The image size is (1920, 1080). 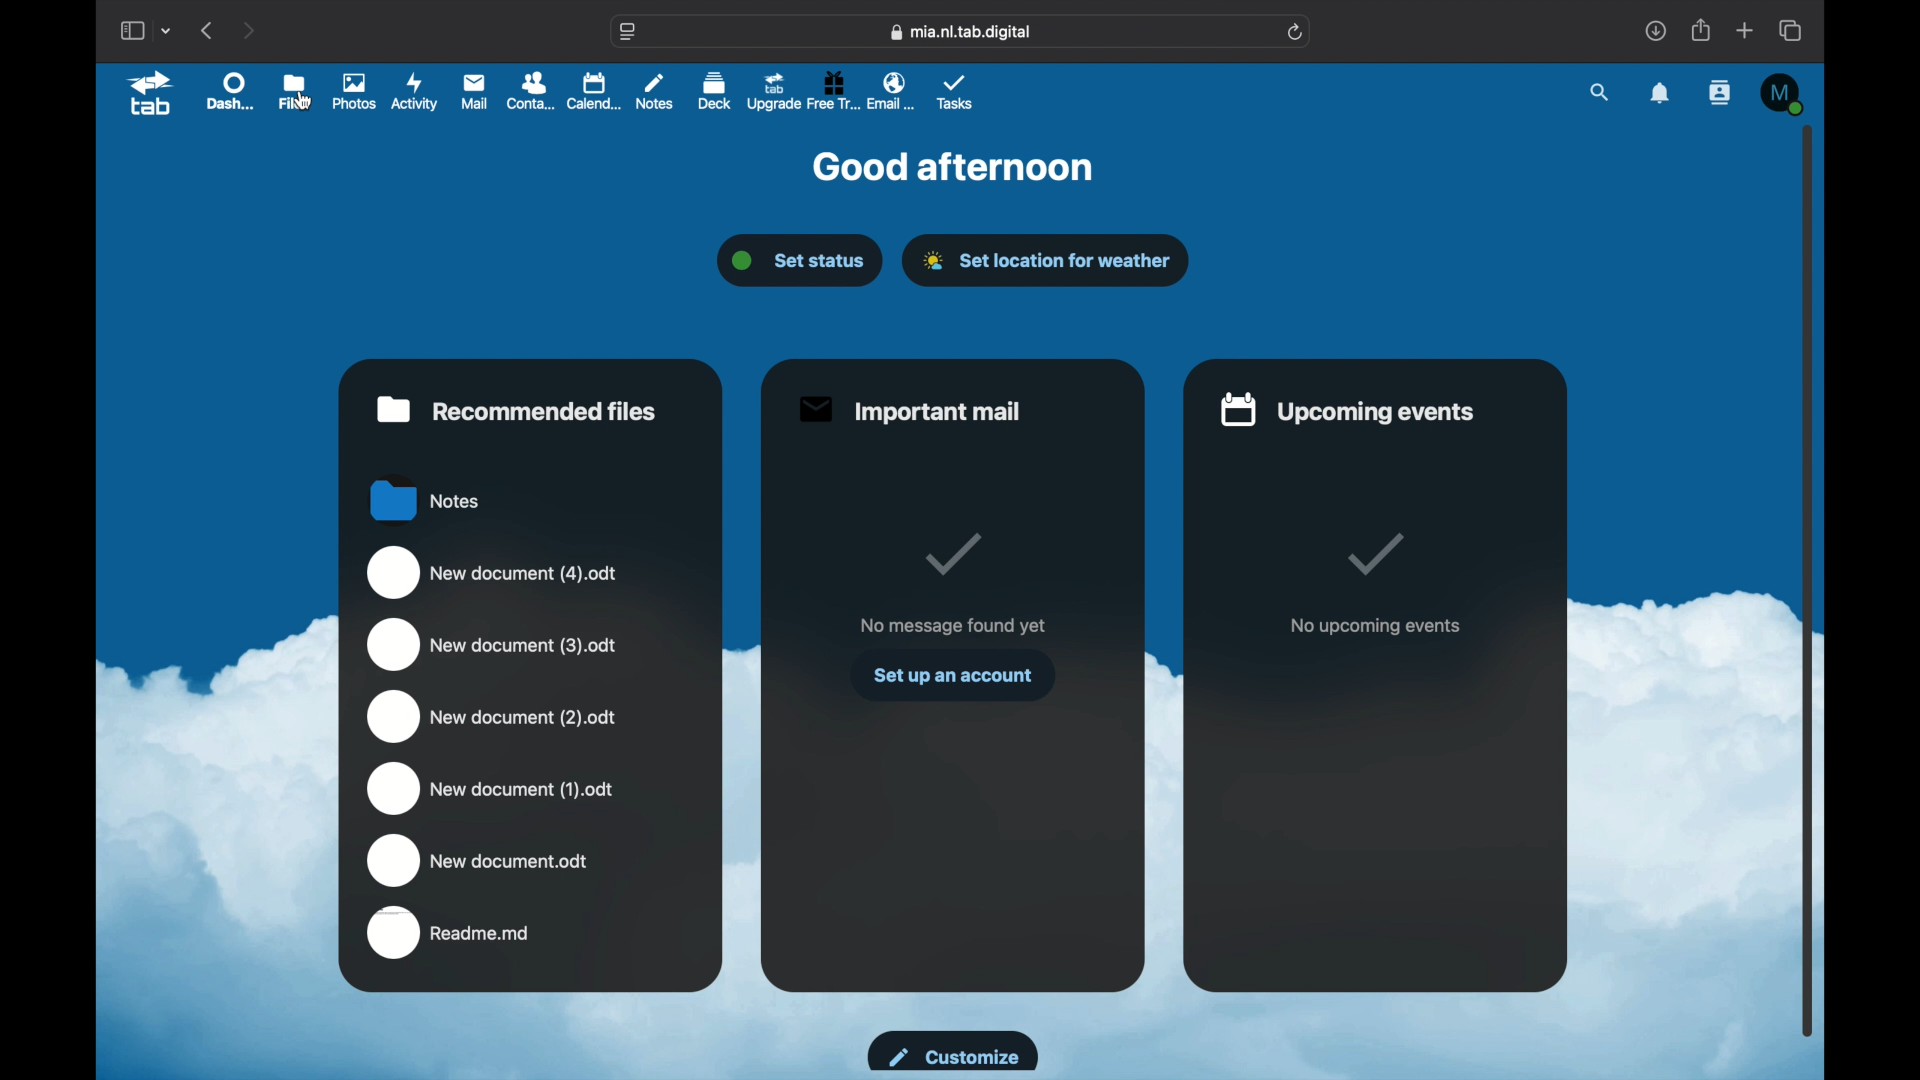 What do you see at coordinates (954, 675) in the screenshot?
I see `set up an account` at bounding box center [954, 675].